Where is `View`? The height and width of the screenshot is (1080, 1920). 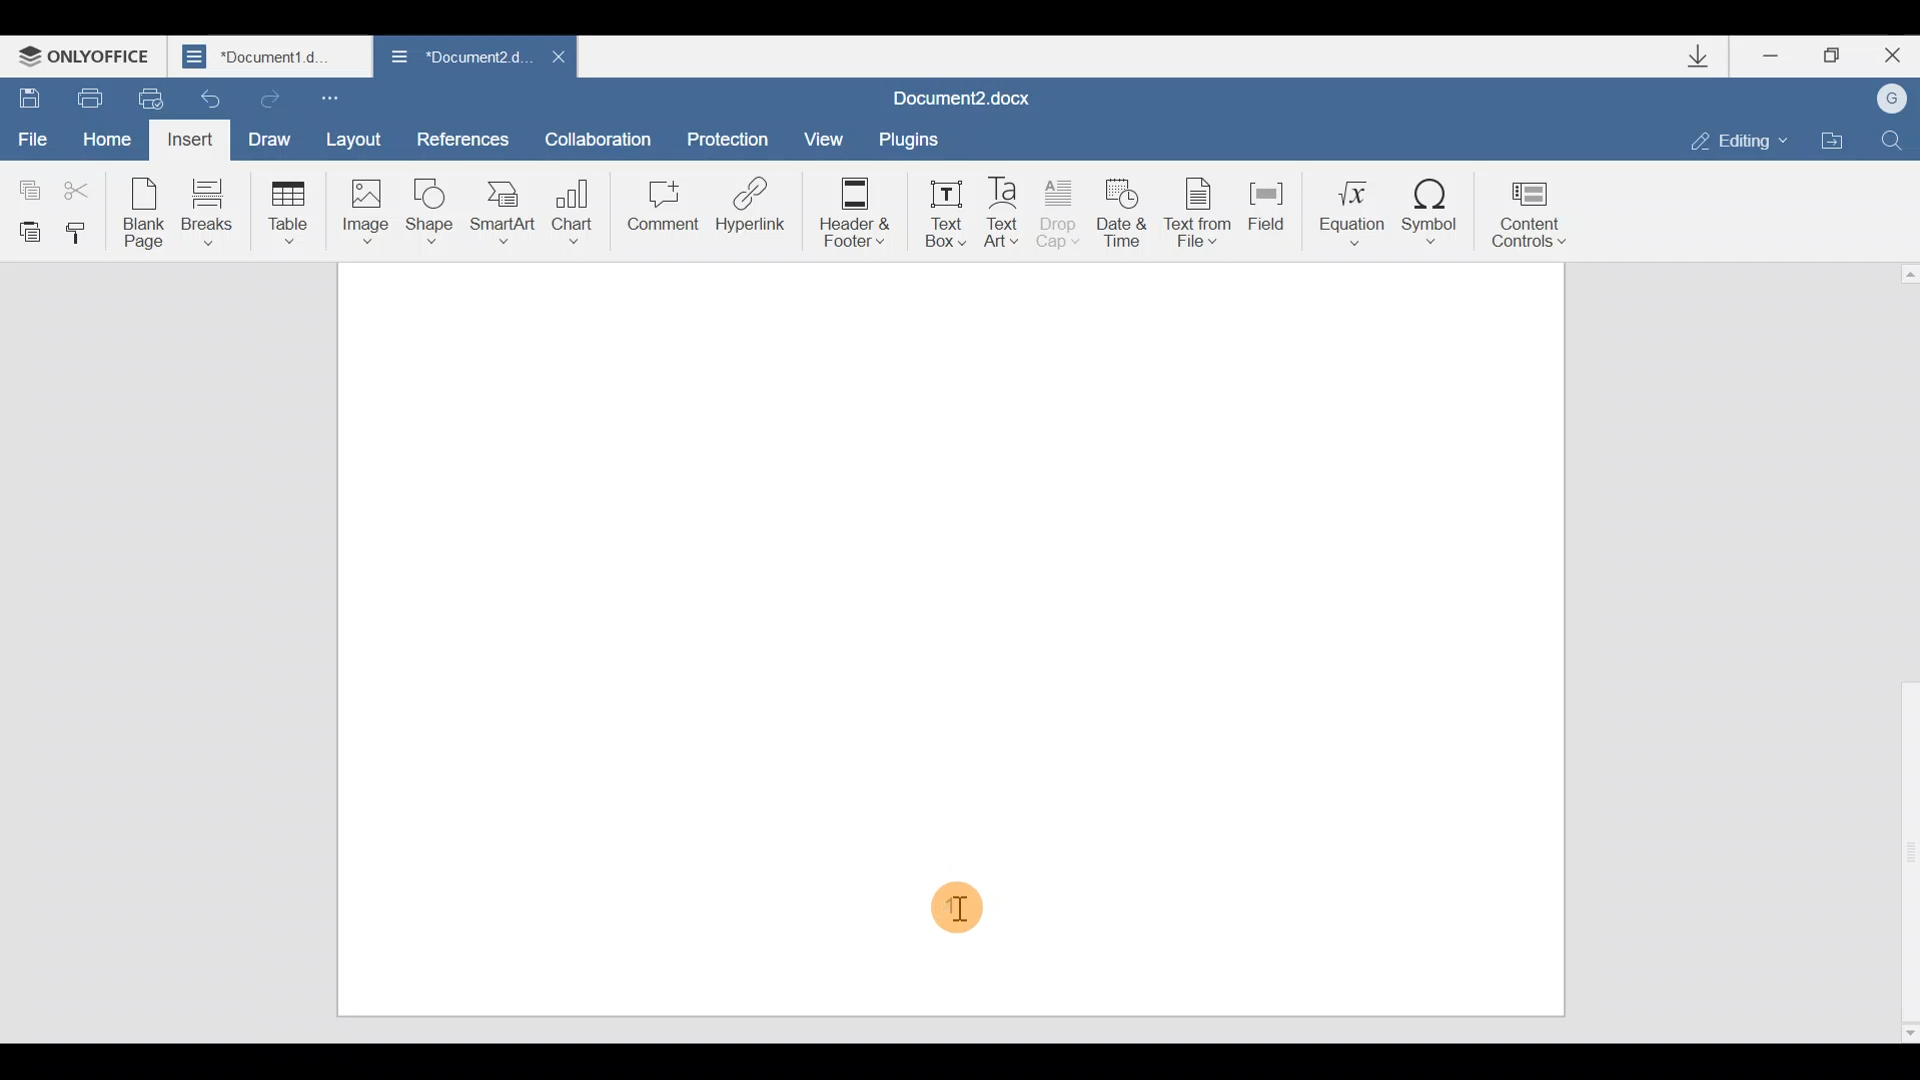 View is located at coordinates (827, 135).